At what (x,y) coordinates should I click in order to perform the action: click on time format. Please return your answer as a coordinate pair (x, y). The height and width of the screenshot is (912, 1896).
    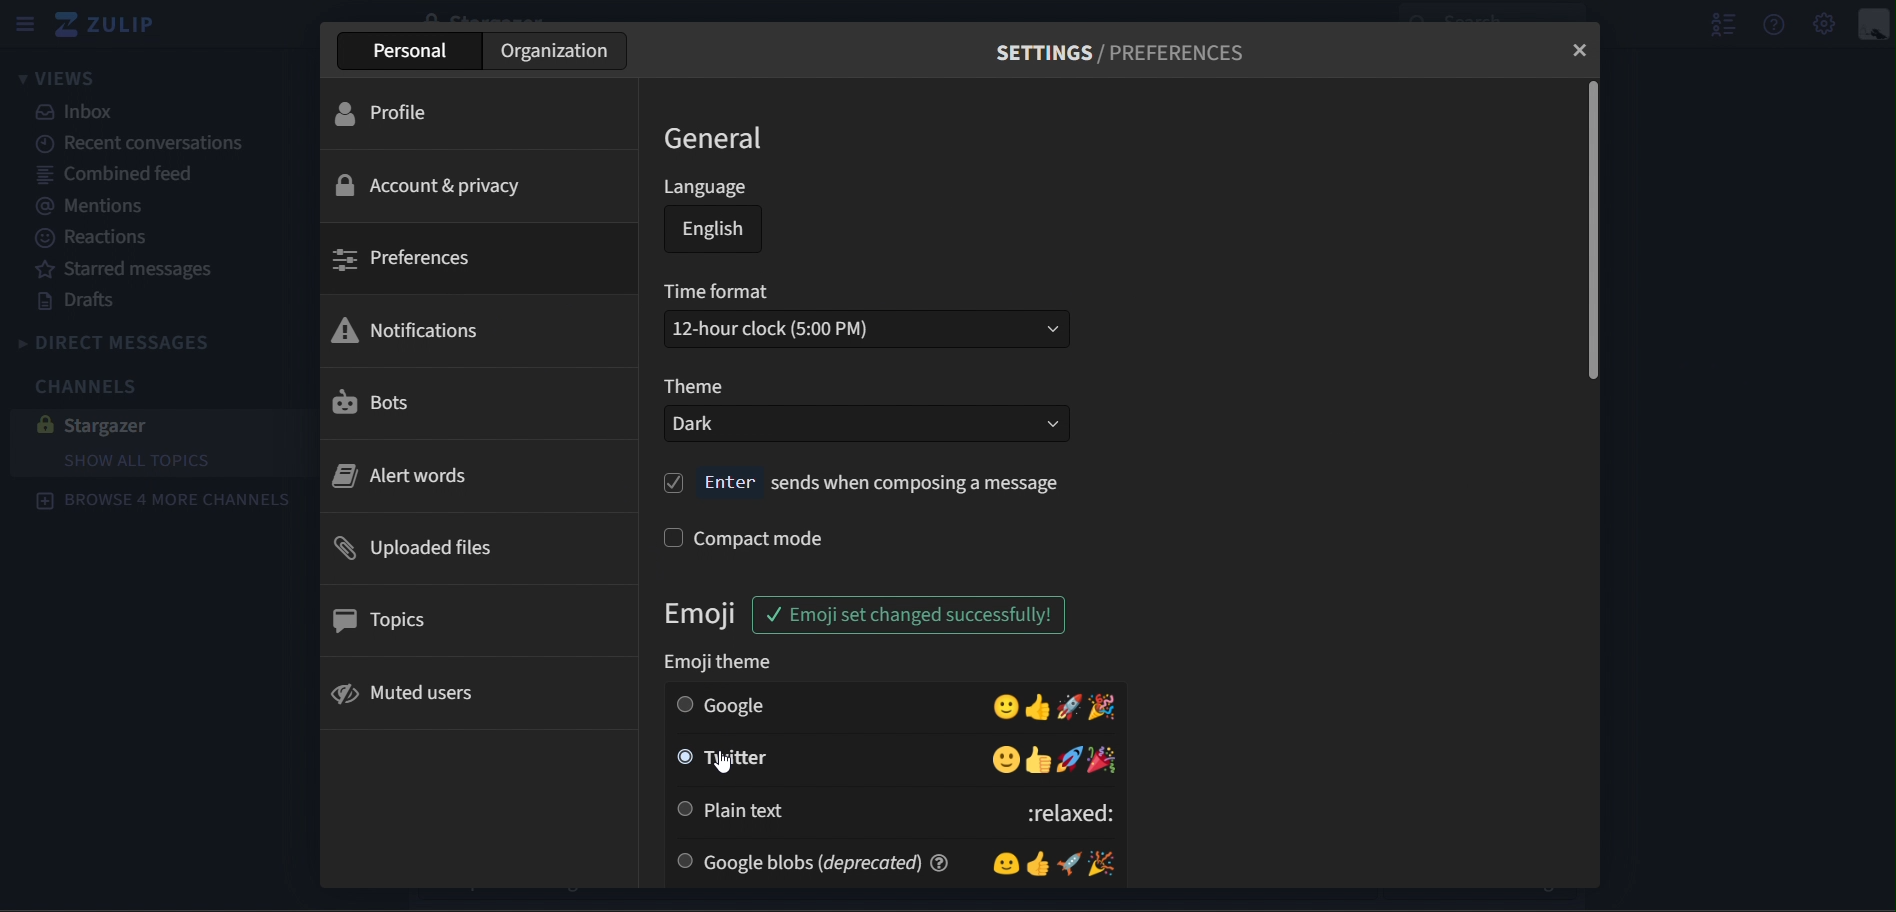
    Looking at the image, I should click on (720, 294).